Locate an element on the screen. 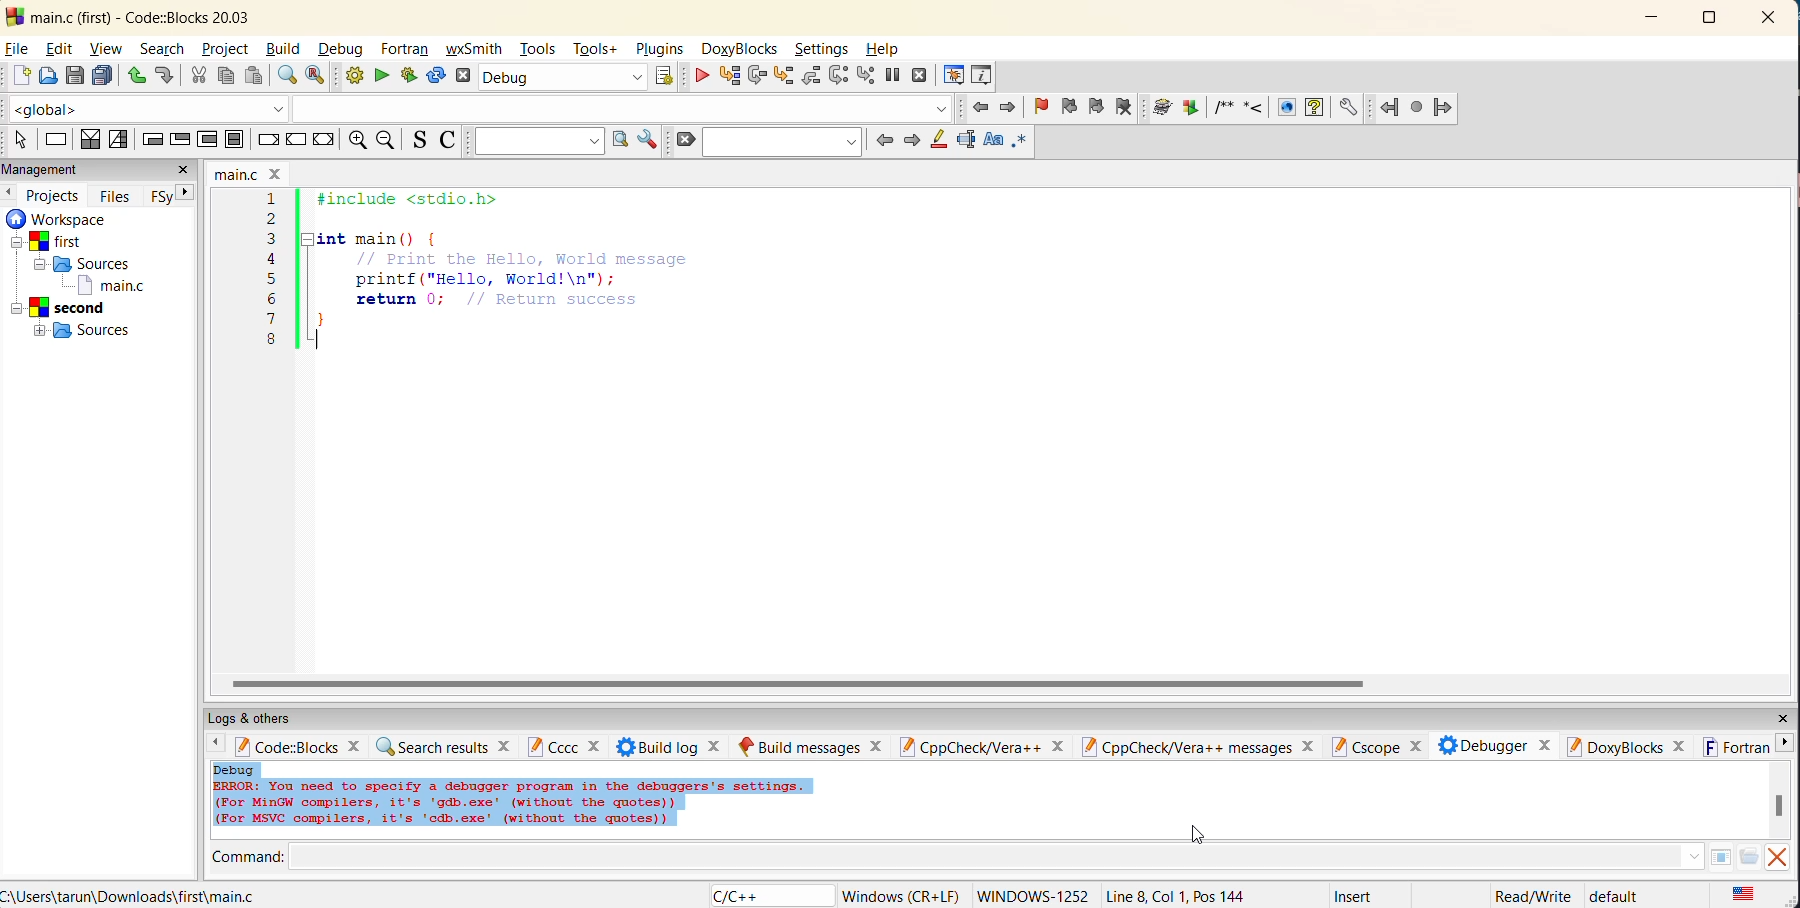 The width and height of the screenshot is (1800, 908). Extract is located at coordinates (1189, 109).